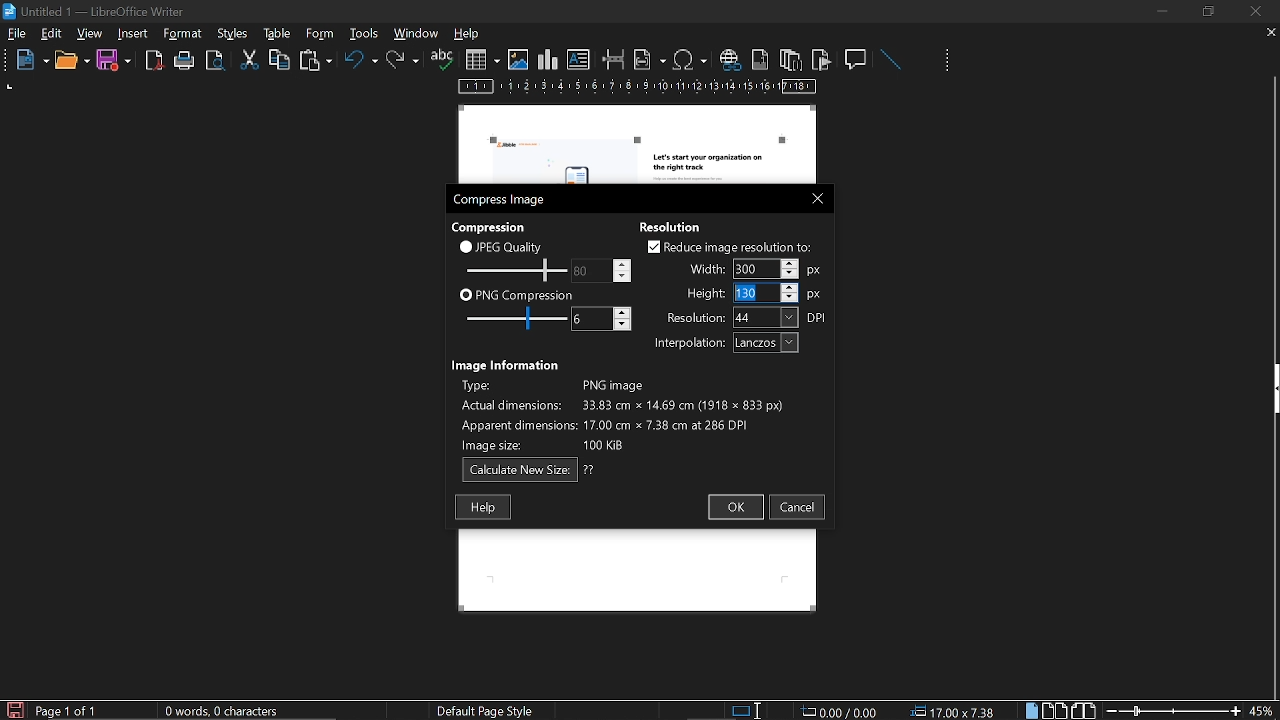 The height and width of the screenshot is (720, 1280). I want to click on insert hyperlink, so click(729, 61).